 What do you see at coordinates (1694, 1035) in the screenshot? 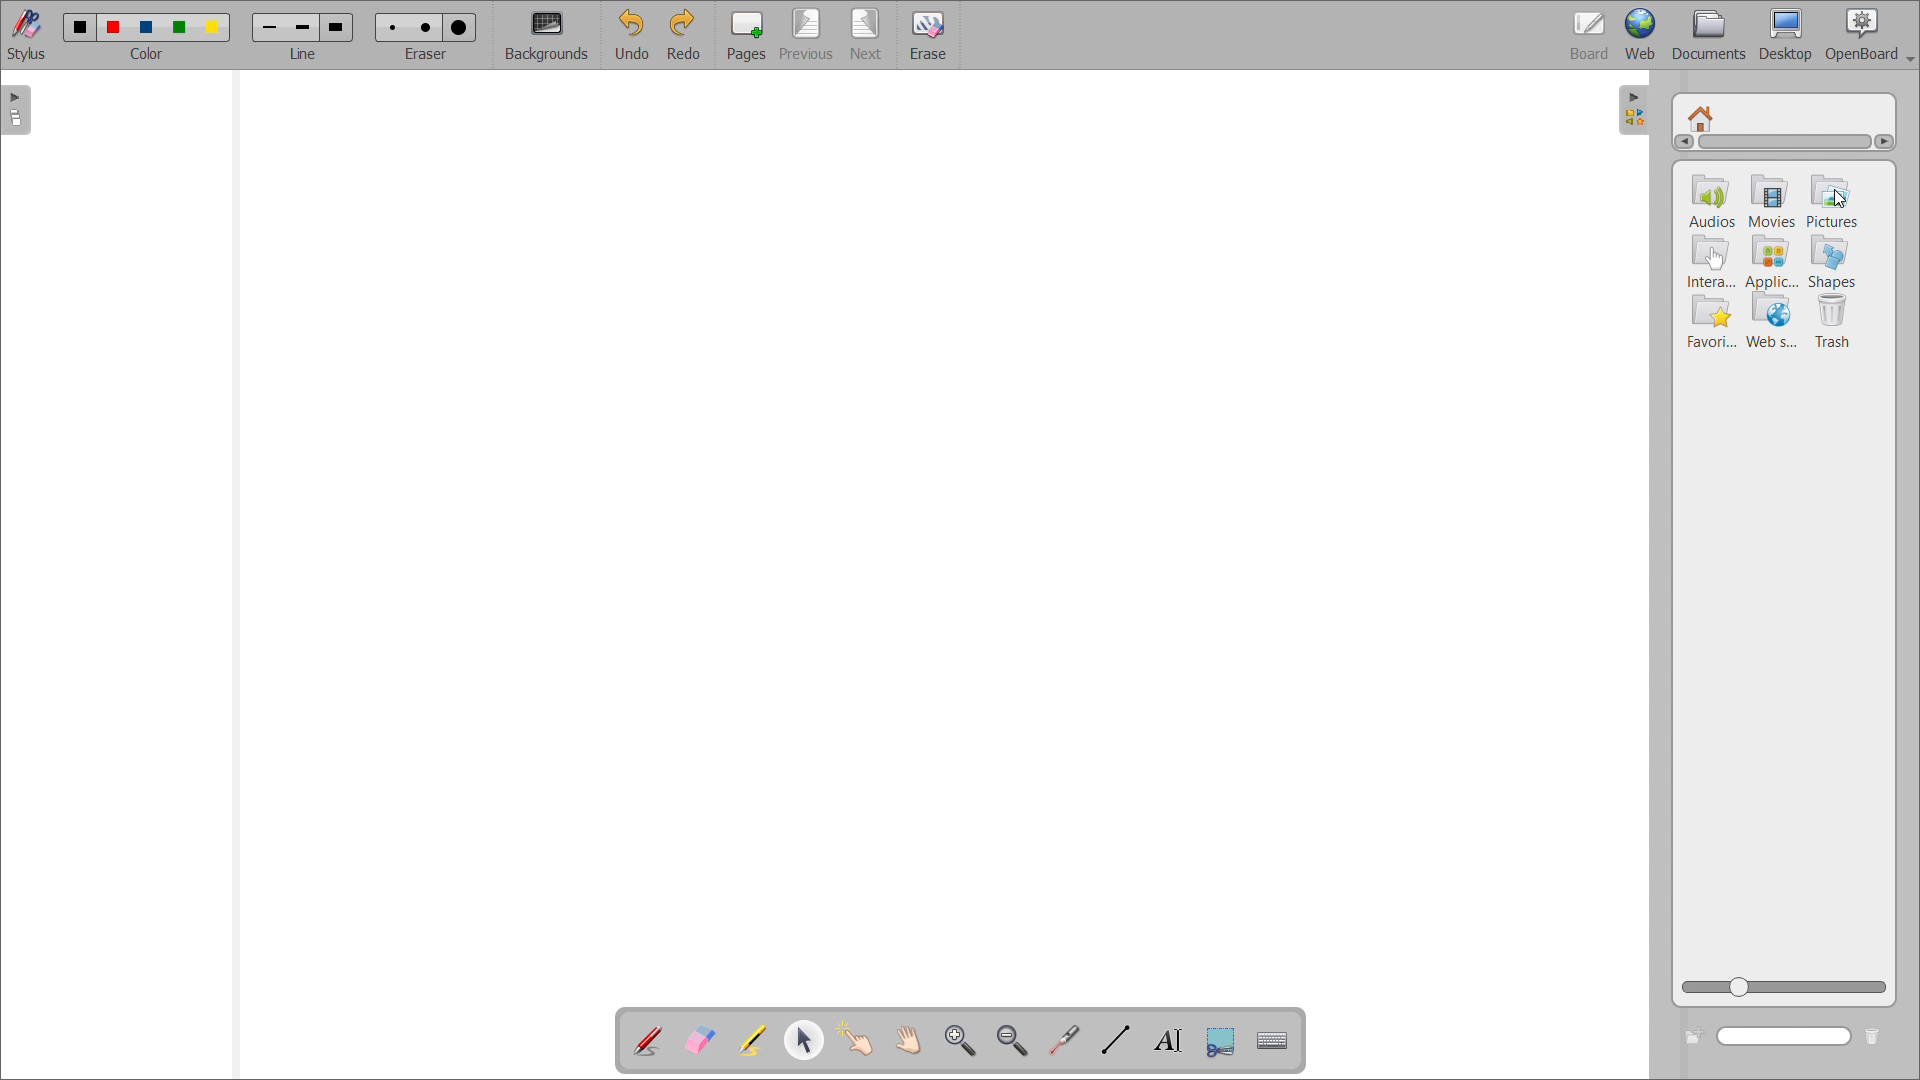
I see `create new folder` at bounding box center [1694, 1035].